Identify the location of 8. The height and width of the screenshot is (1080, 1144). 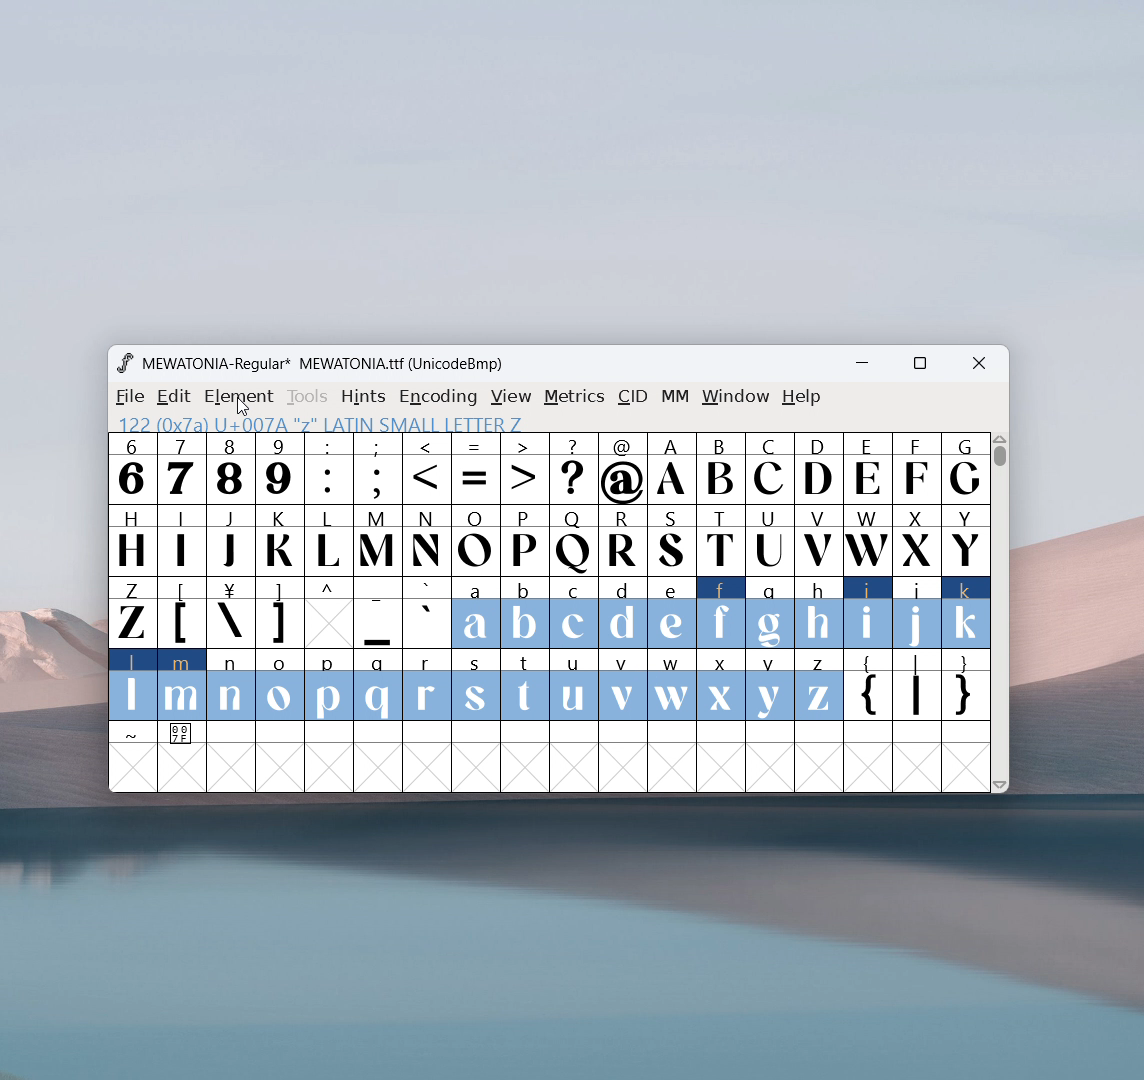
(230, 468).